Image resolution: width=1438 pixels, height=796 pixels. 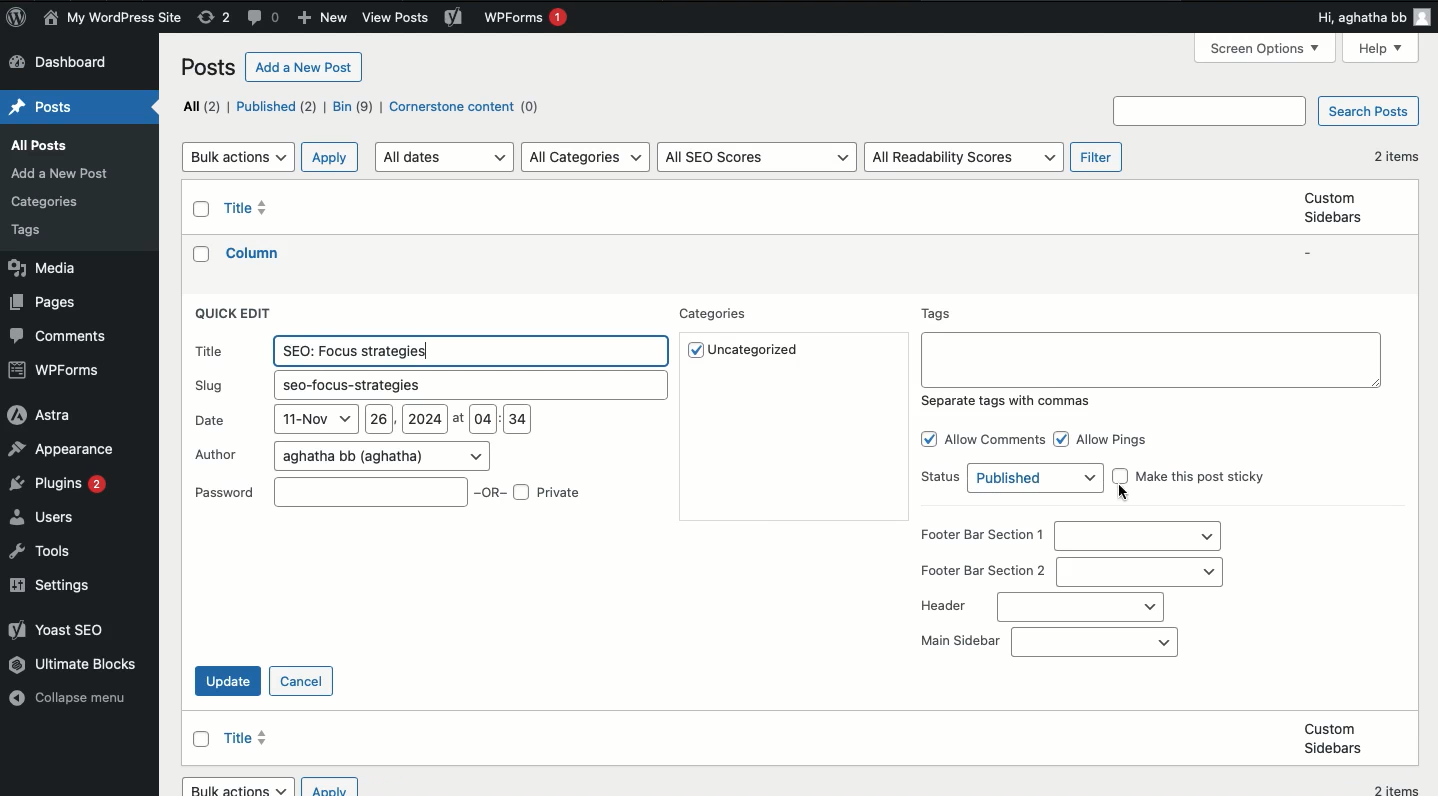 I want to click on Title, so click(x=251, y=208).